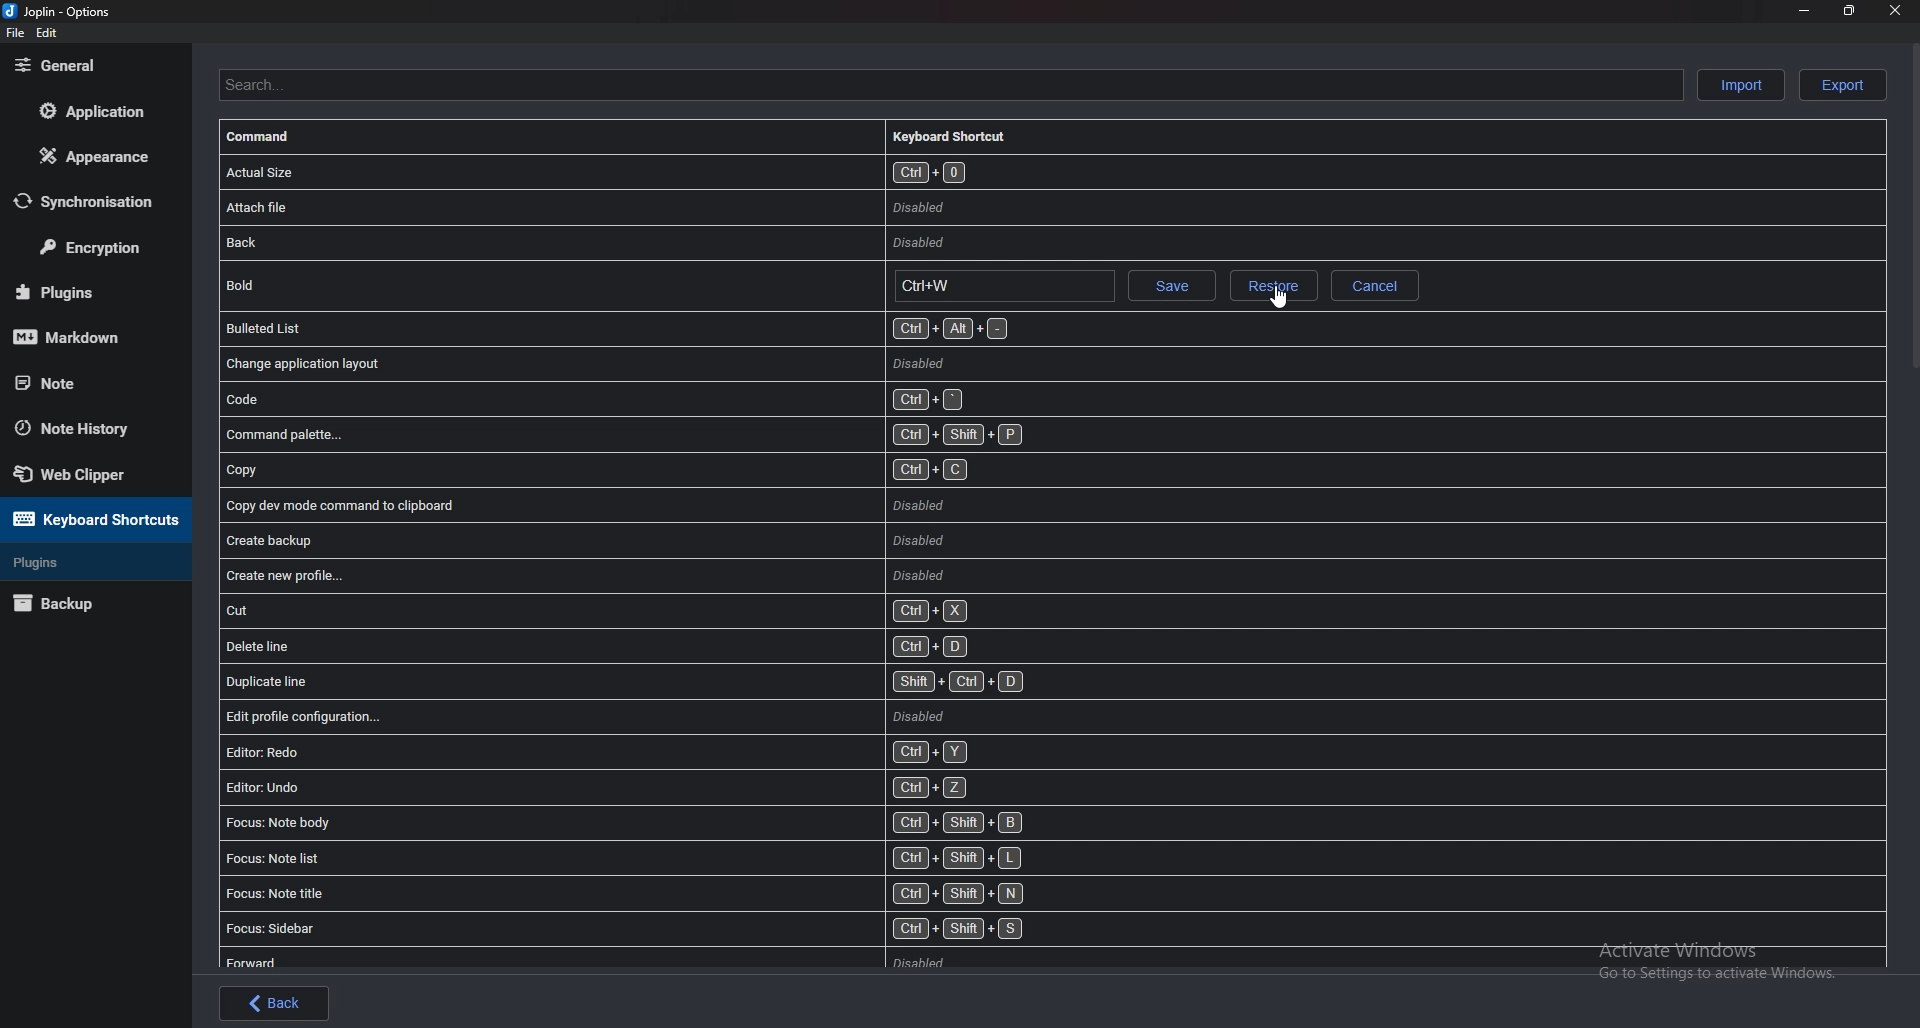  I want to click on Note history, so click(90, 429).